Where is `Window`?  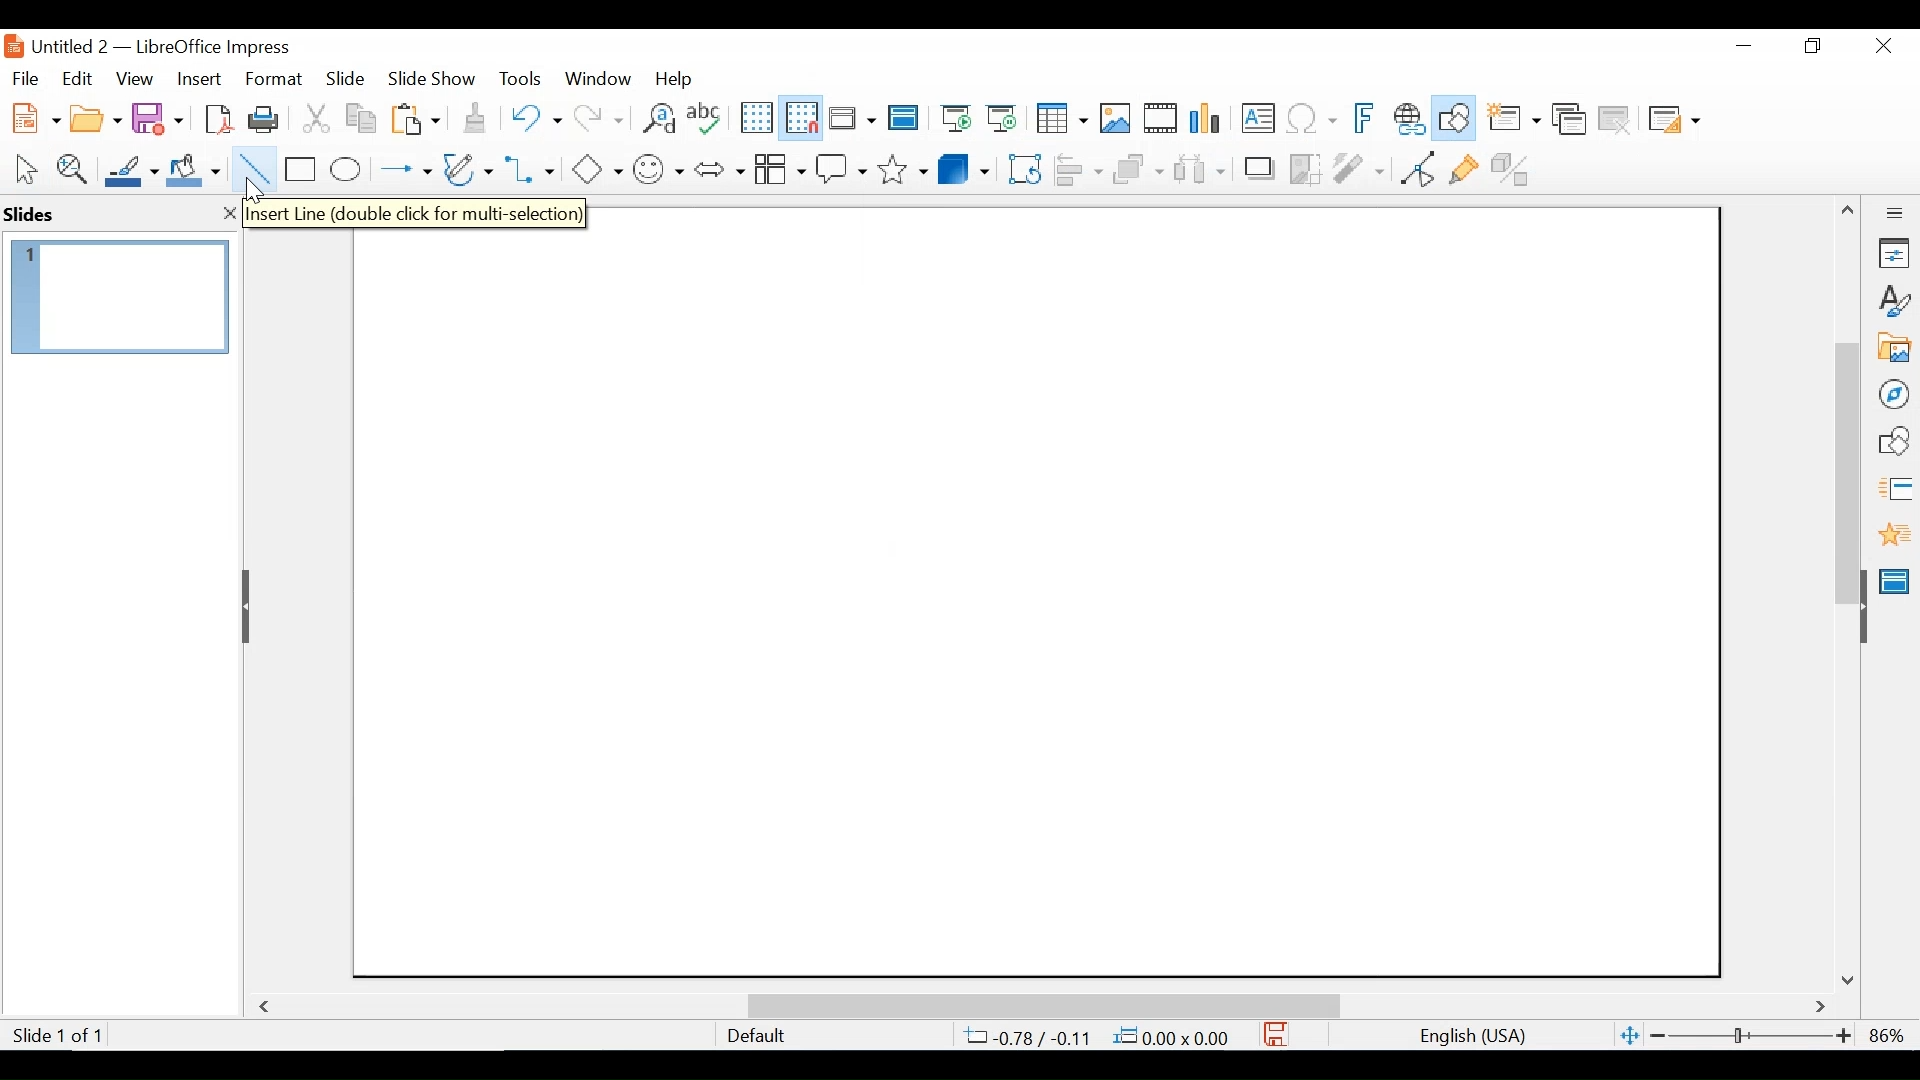 Window is located at coordinates (598, 78).